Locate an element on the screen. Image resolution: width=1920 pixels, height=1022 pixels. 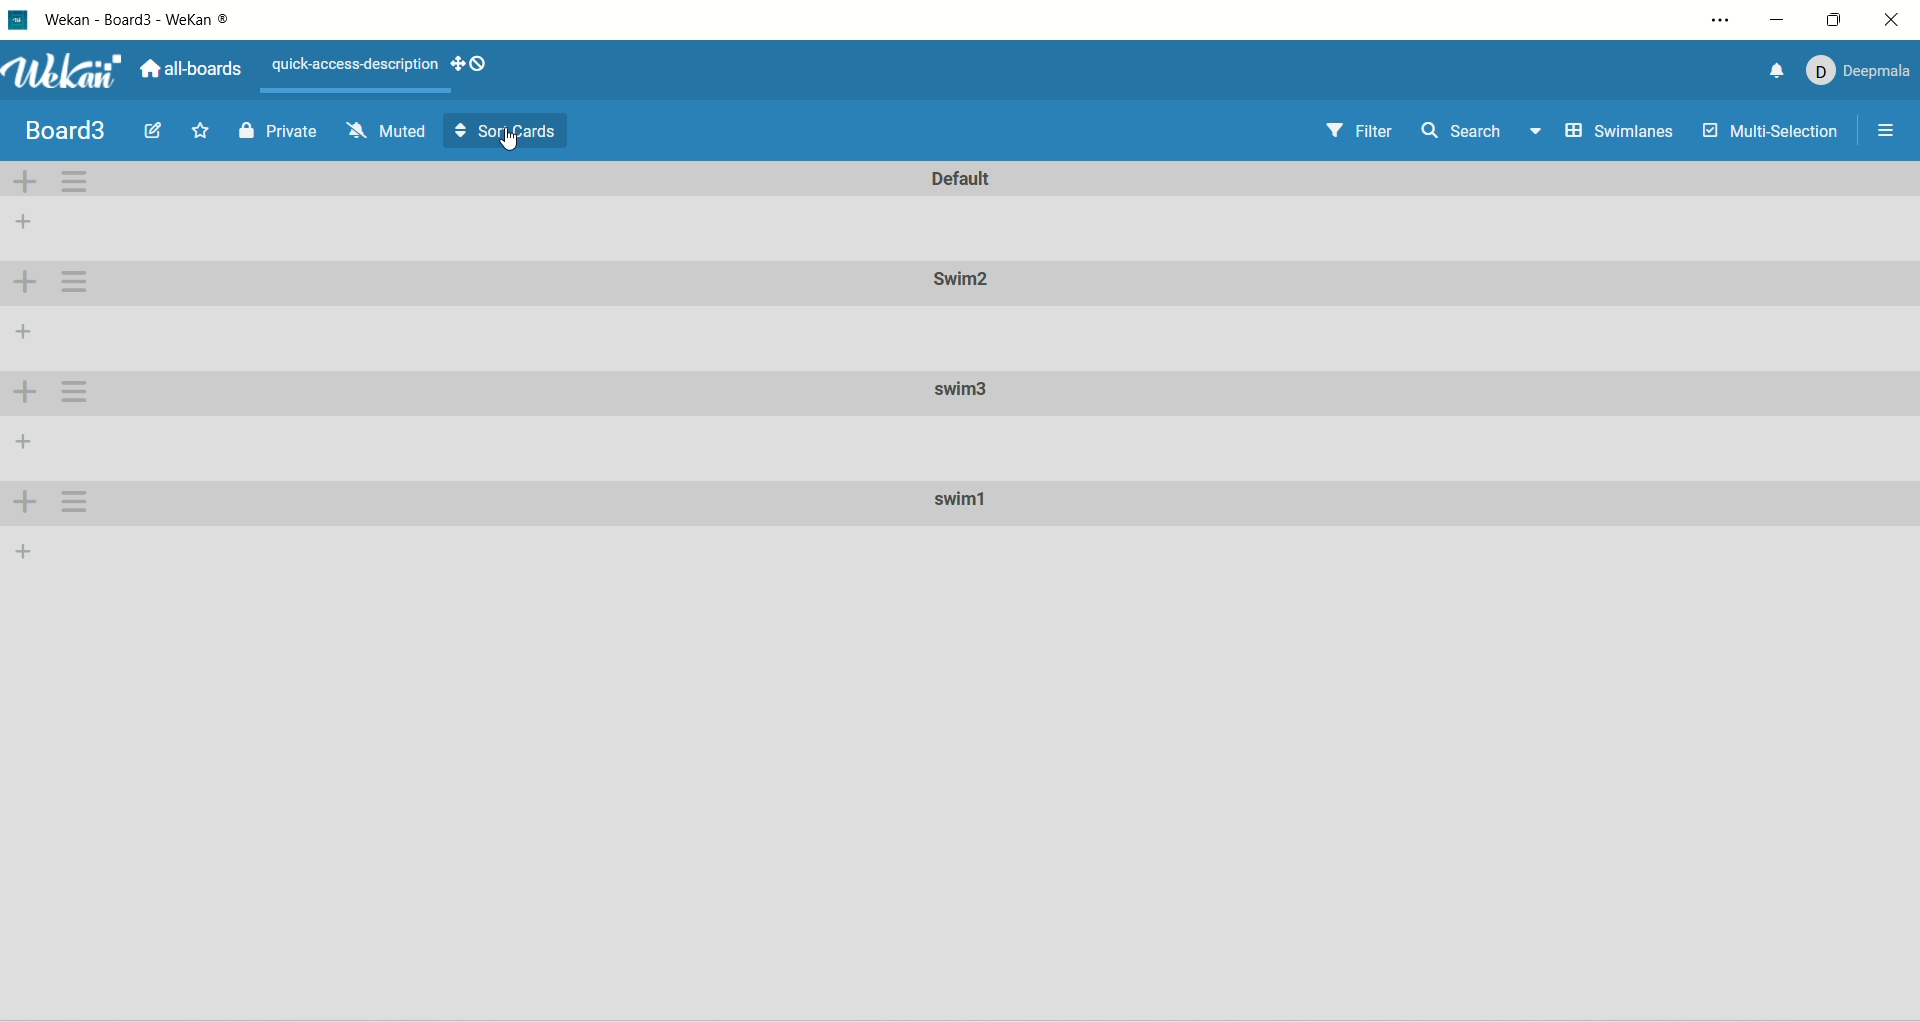
swimlane actions is located at coordinates (75, 283).